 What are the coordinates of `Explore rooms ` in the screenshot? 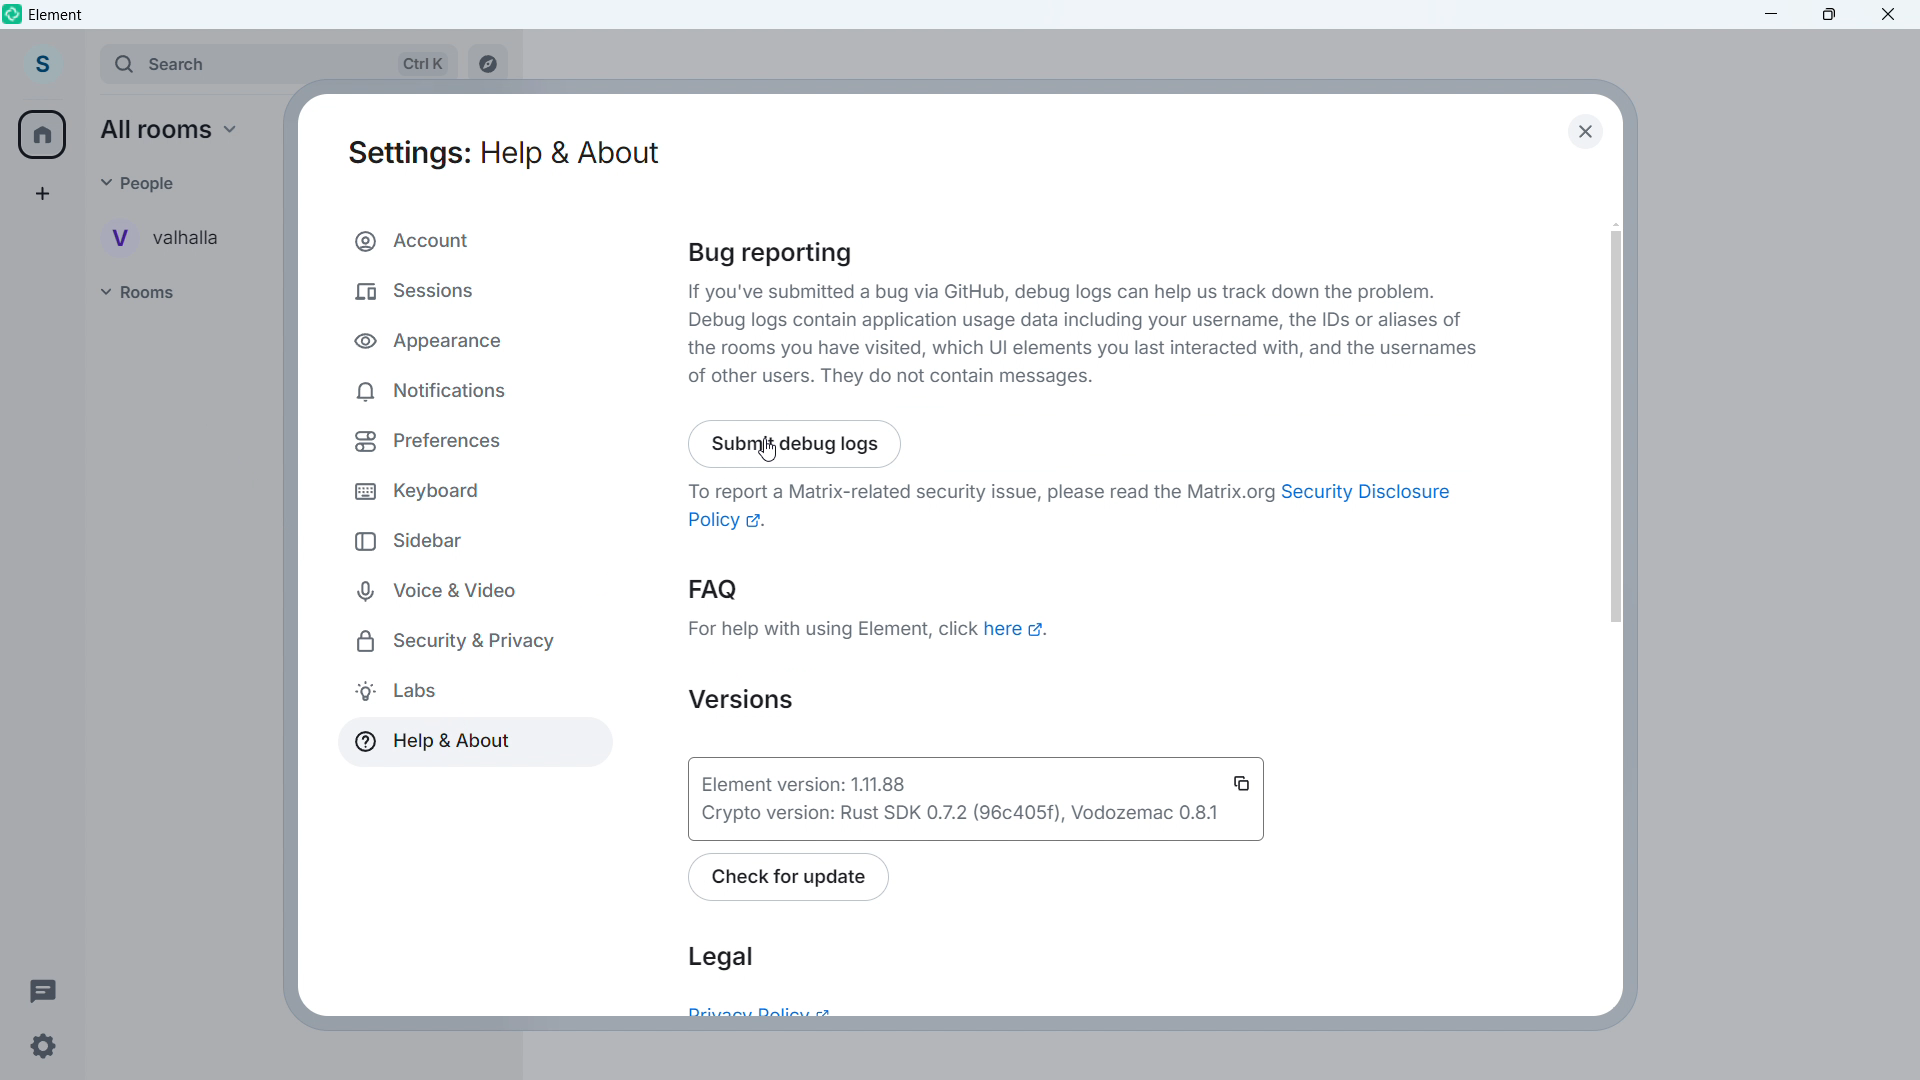 It's located at (486, 66).